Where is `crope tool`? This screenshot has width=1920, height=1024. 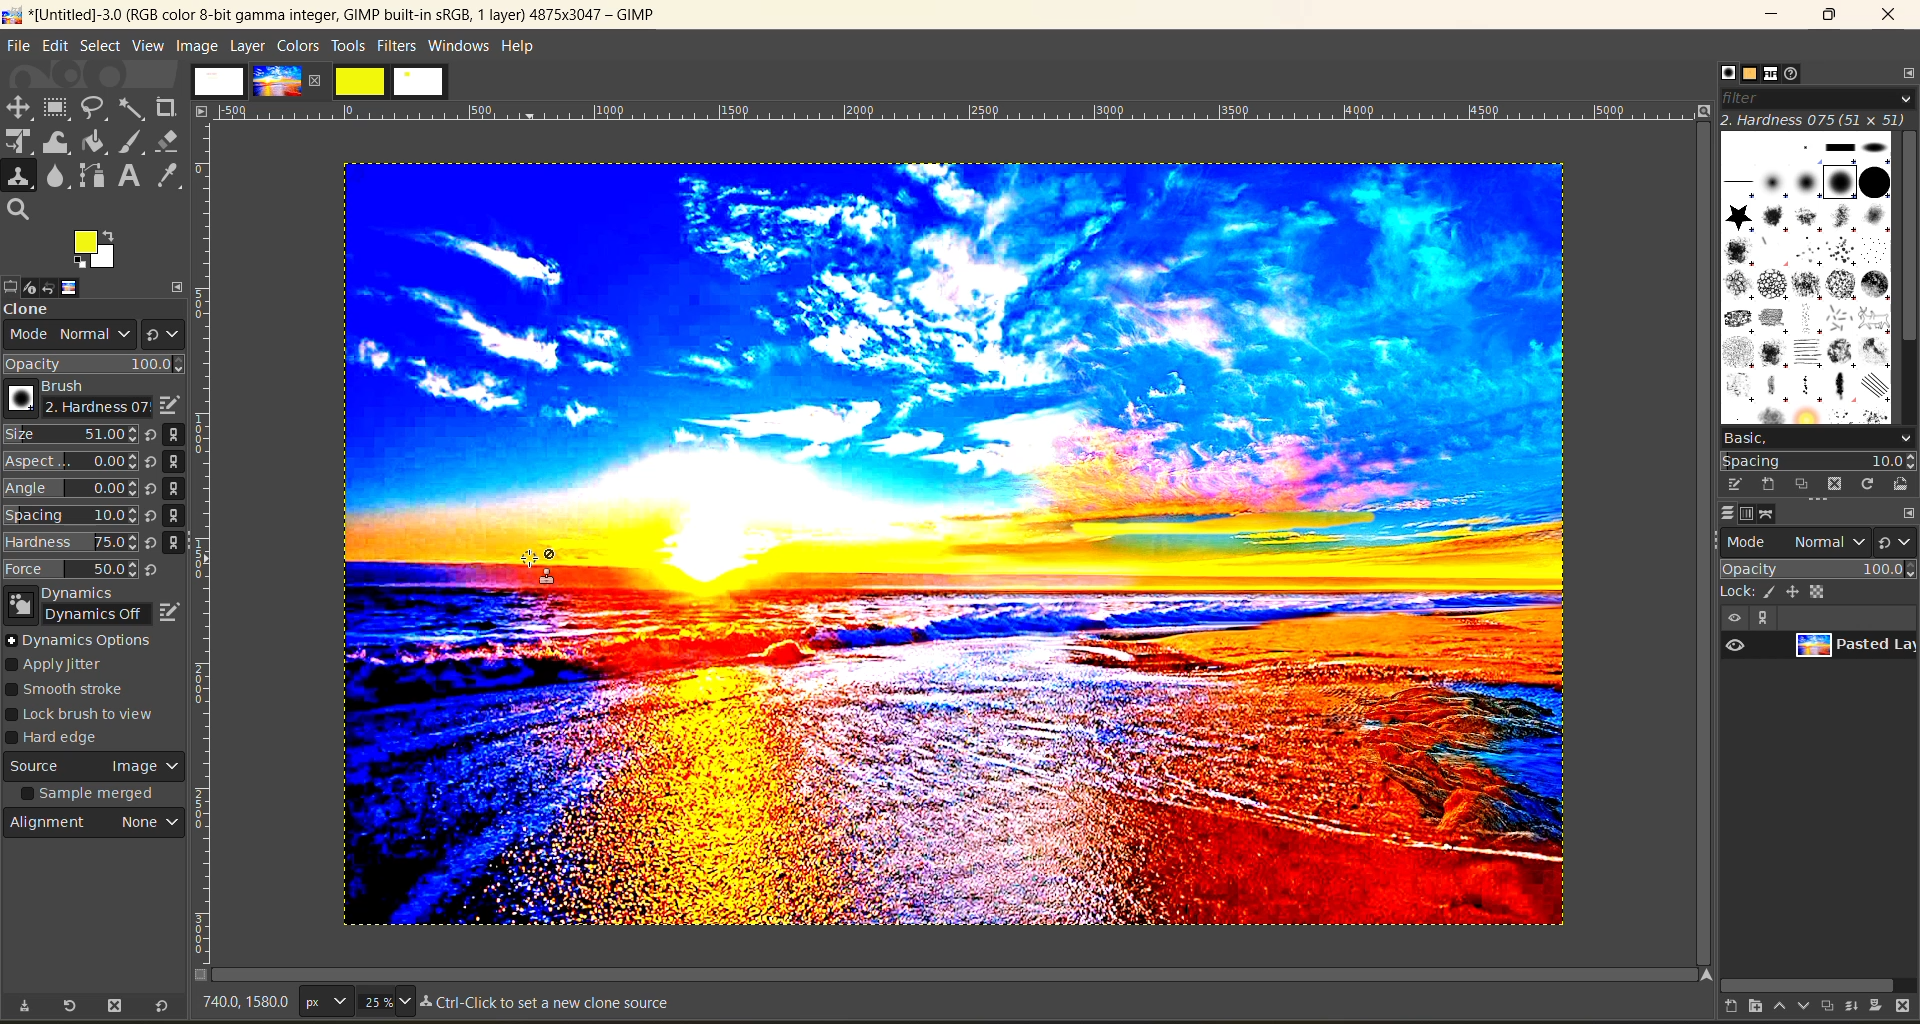
crope tool is located at coordinates (166, 105).